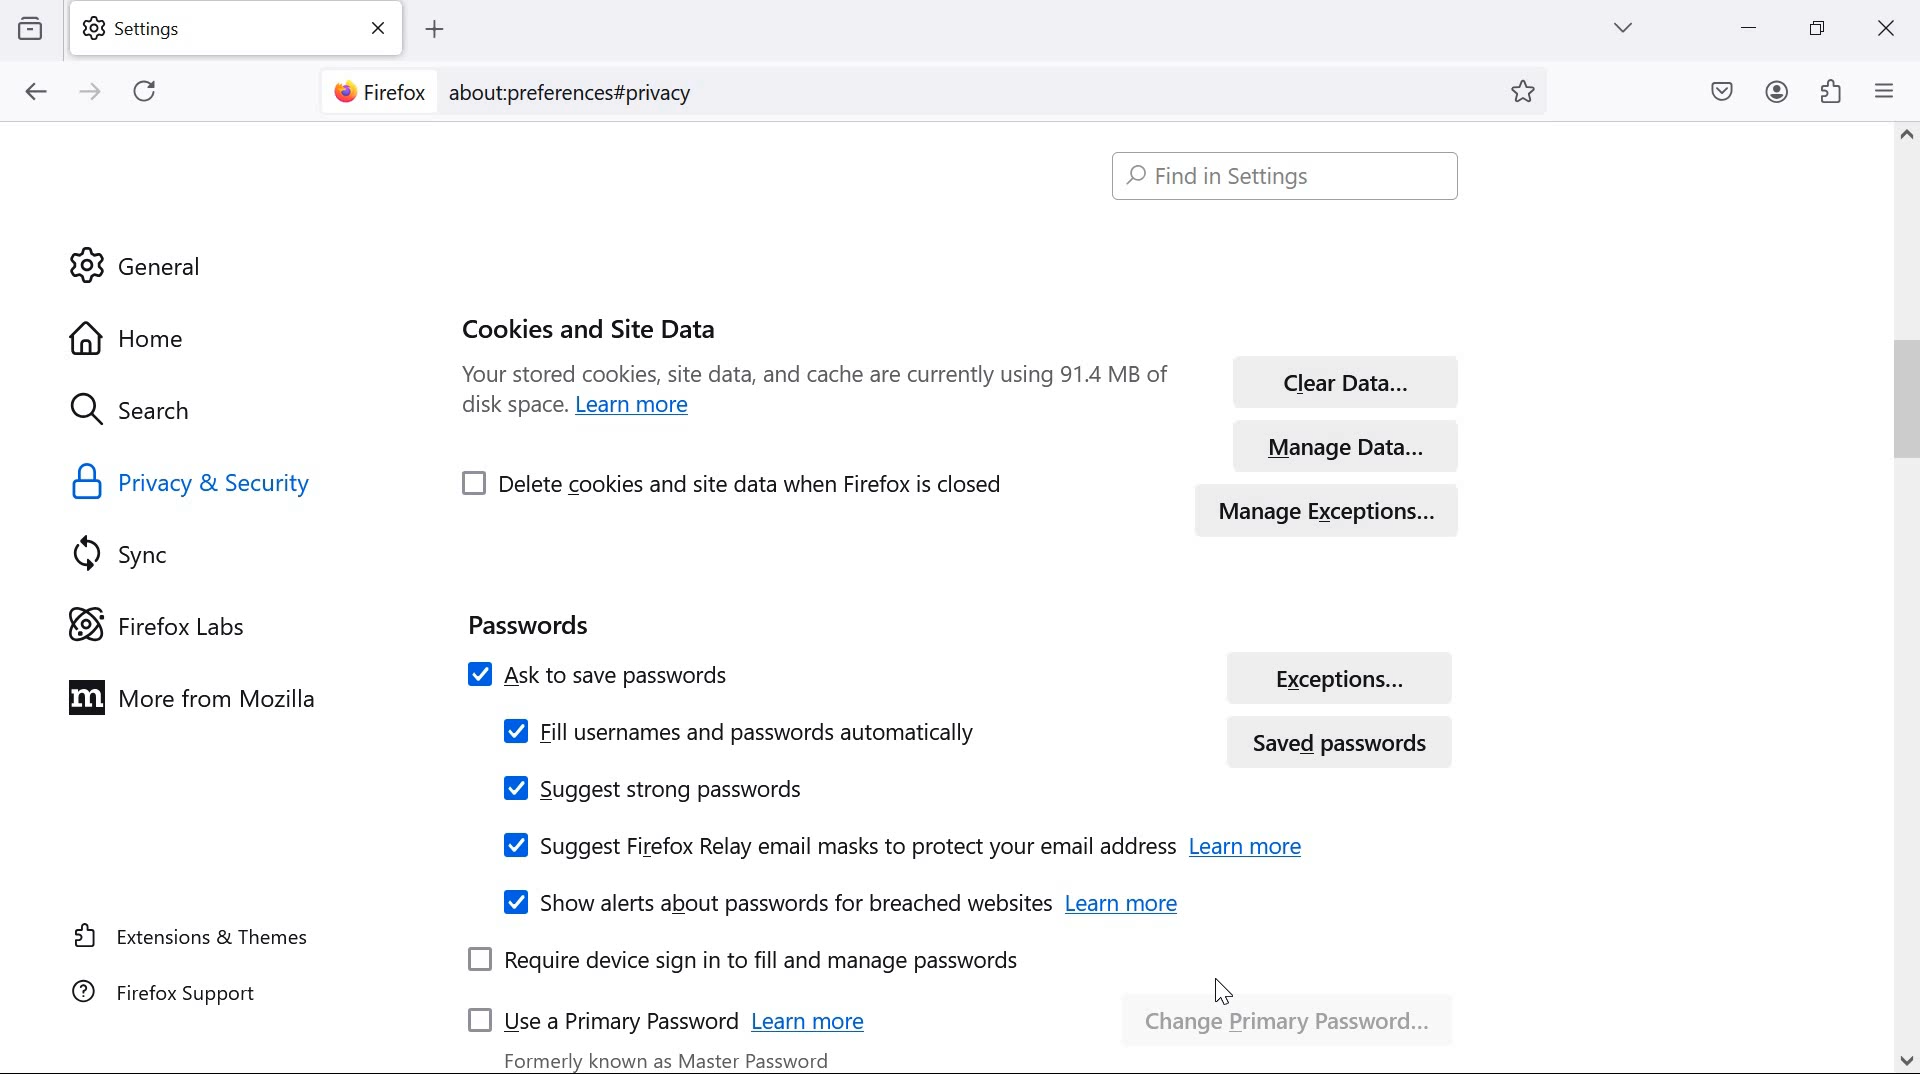 The image size is (1920, 1074). I want to click on Firefox support, so click(169, 991).